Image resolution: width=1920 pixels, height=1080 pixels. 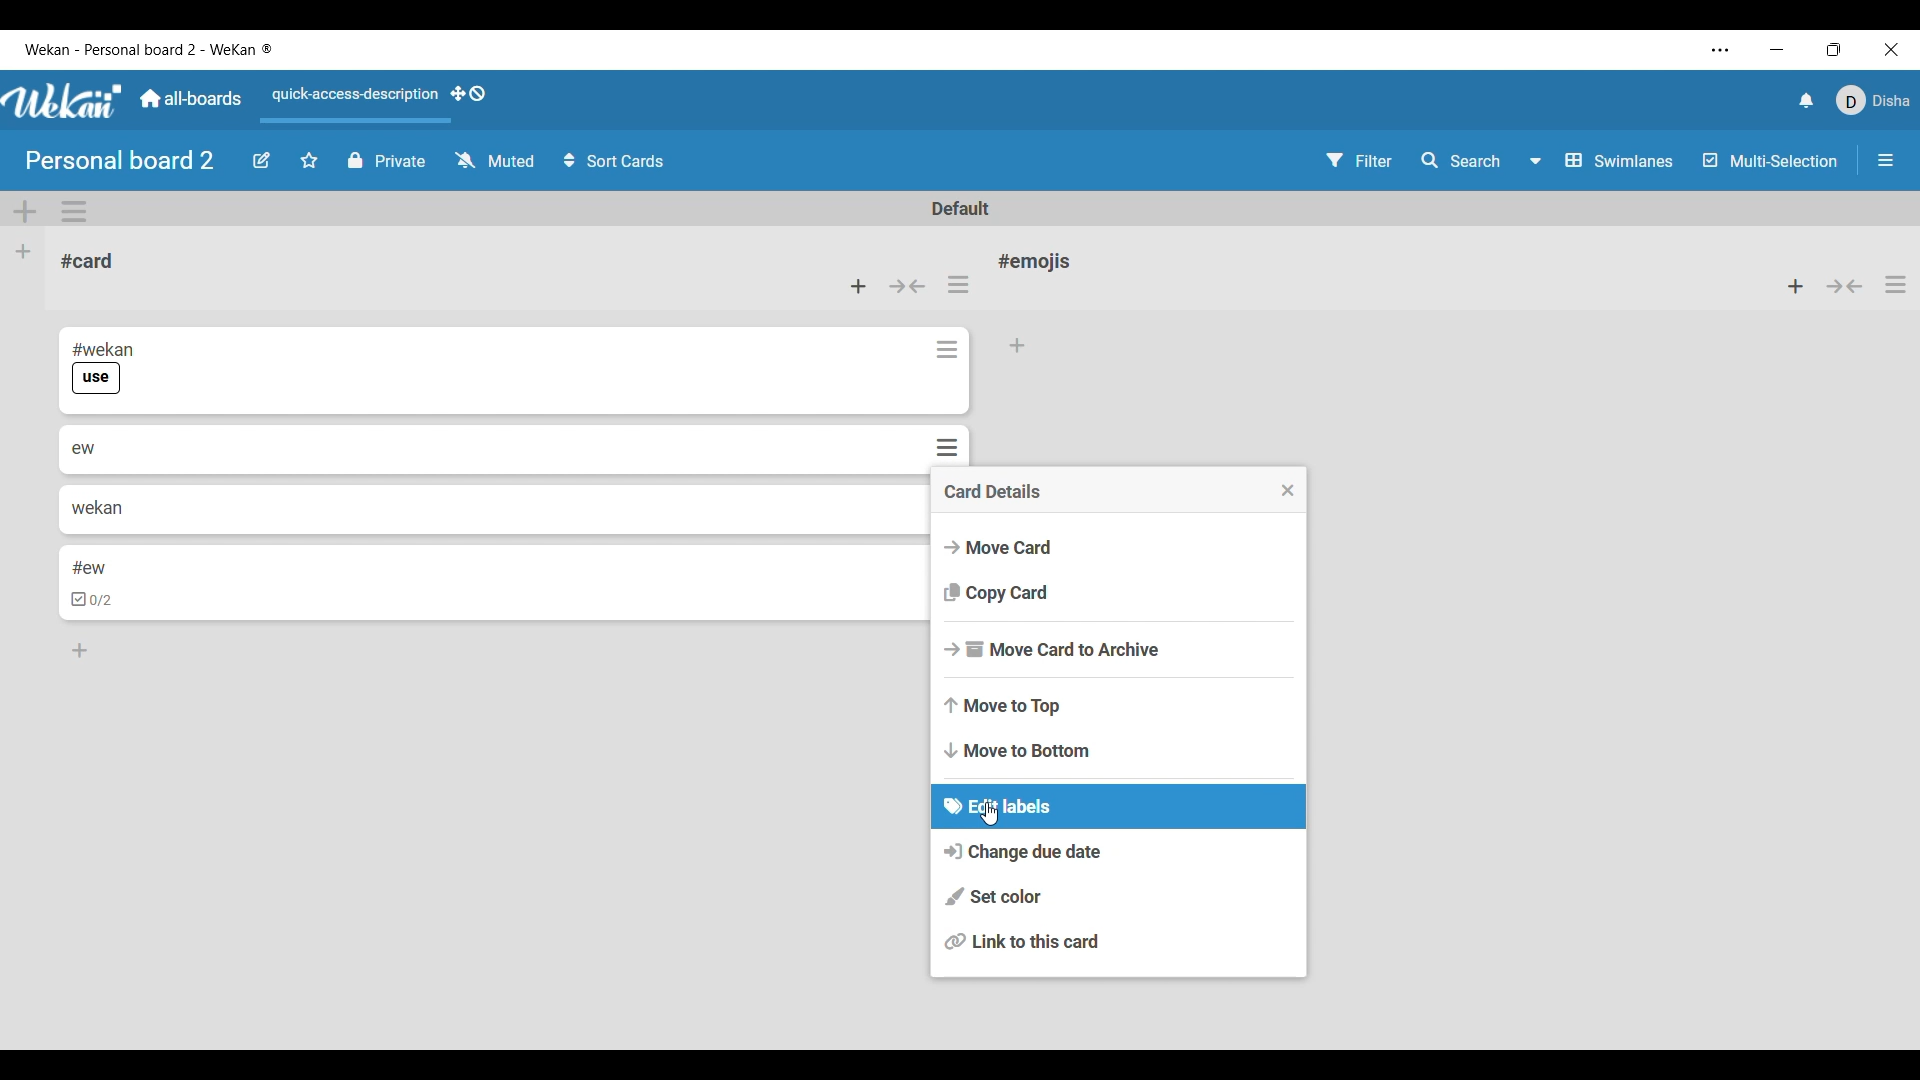 What do you see at coordinates (1892, 49) in the screenshot?
I see `Close interface ` at bounding box center [1892, 49].